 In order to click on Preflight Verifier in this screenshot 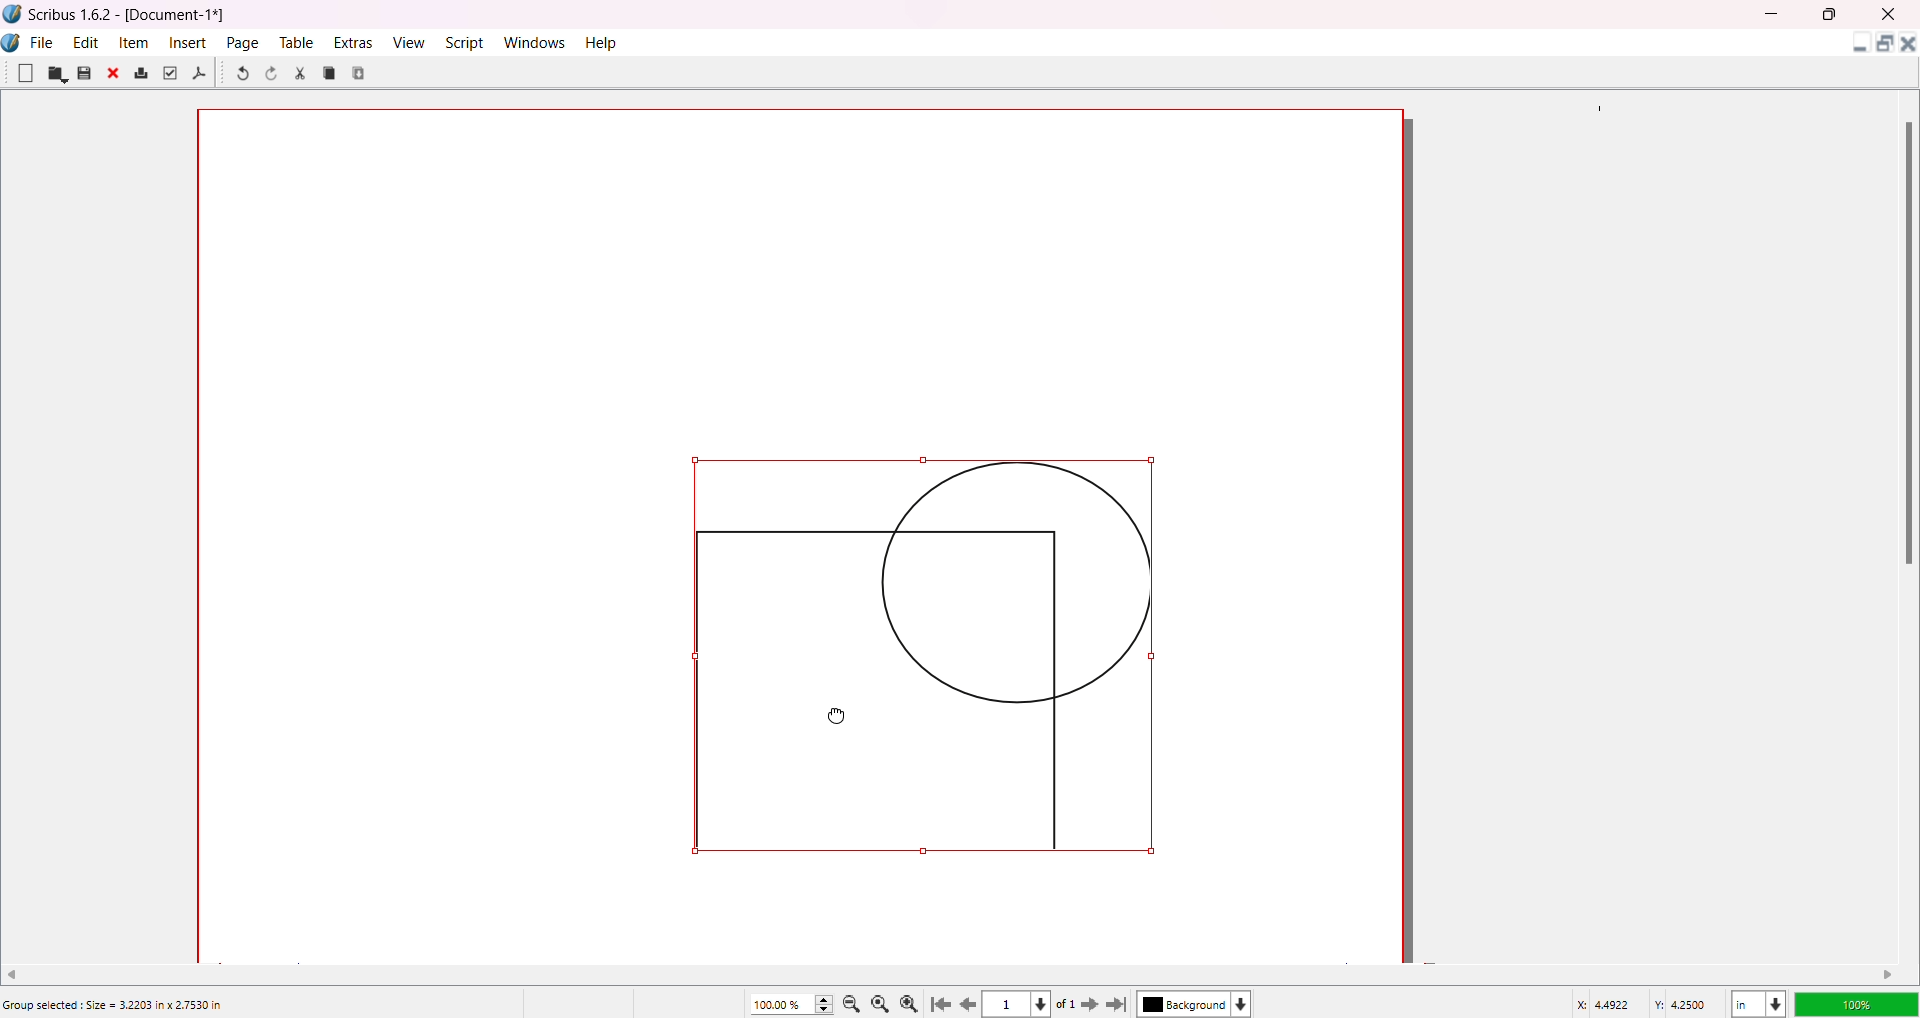, I will do `click(169, 73)`.